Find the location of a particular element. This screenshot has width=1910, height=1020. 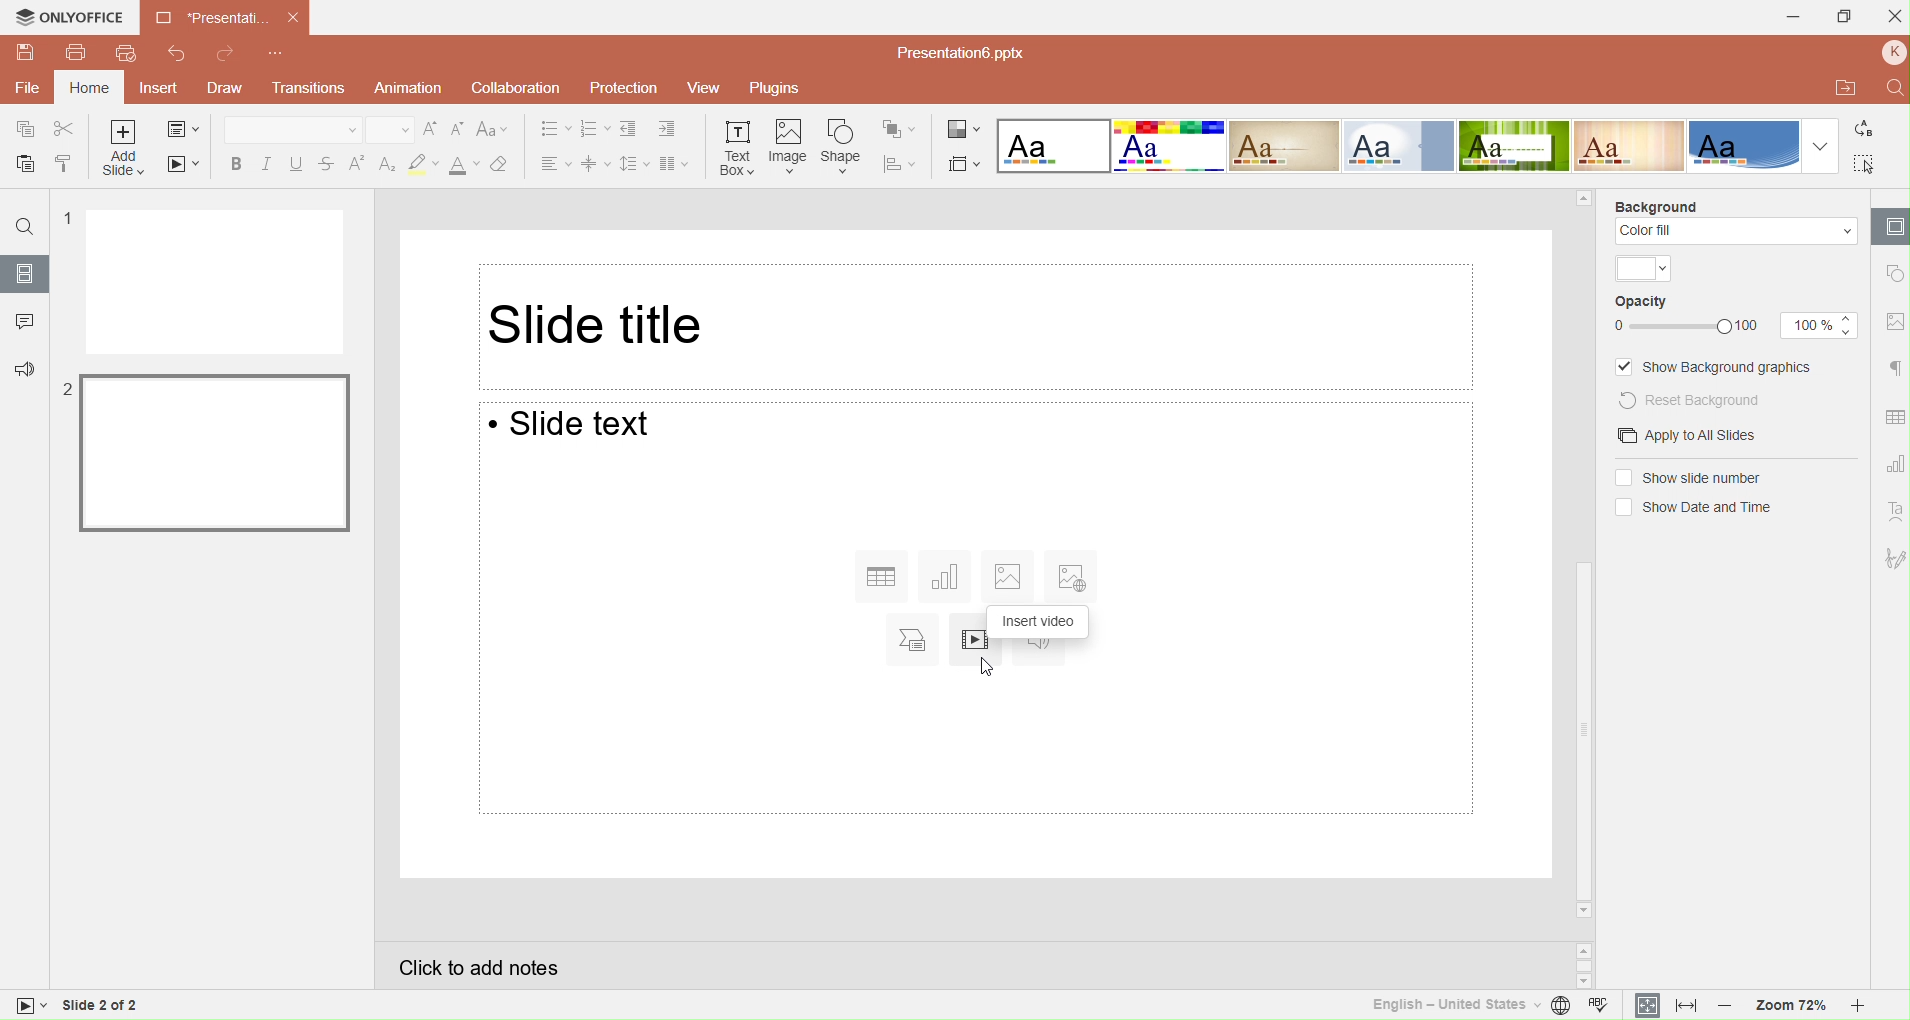

Slide 1 of 2 is located at coordinates (119, 1003).